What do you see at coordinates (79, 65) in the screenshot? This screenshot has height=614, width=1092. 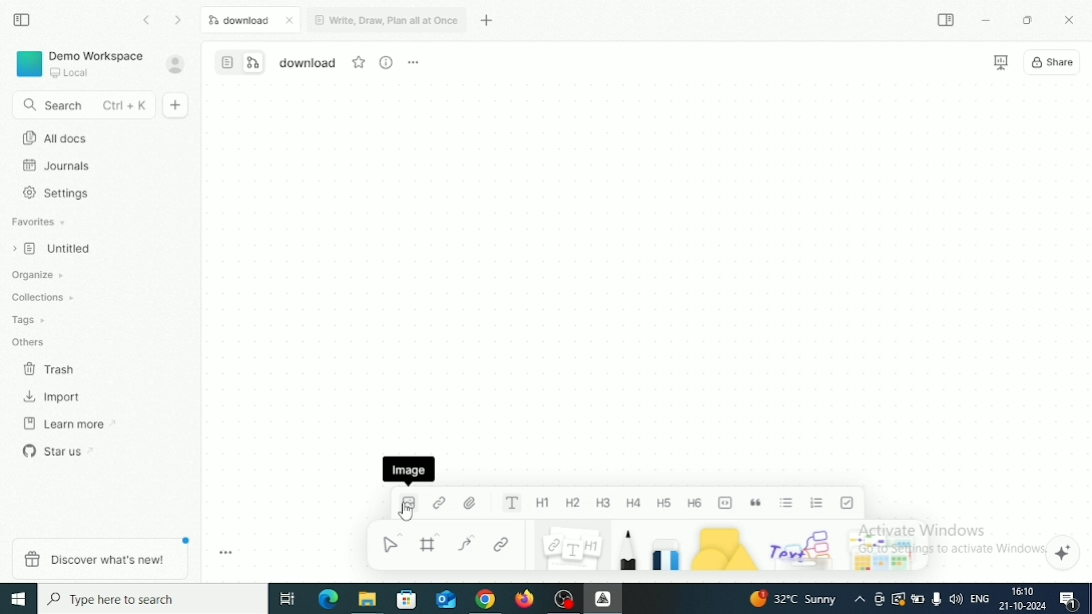 I see `Demo Workspace` at bounding box center [79, 65].